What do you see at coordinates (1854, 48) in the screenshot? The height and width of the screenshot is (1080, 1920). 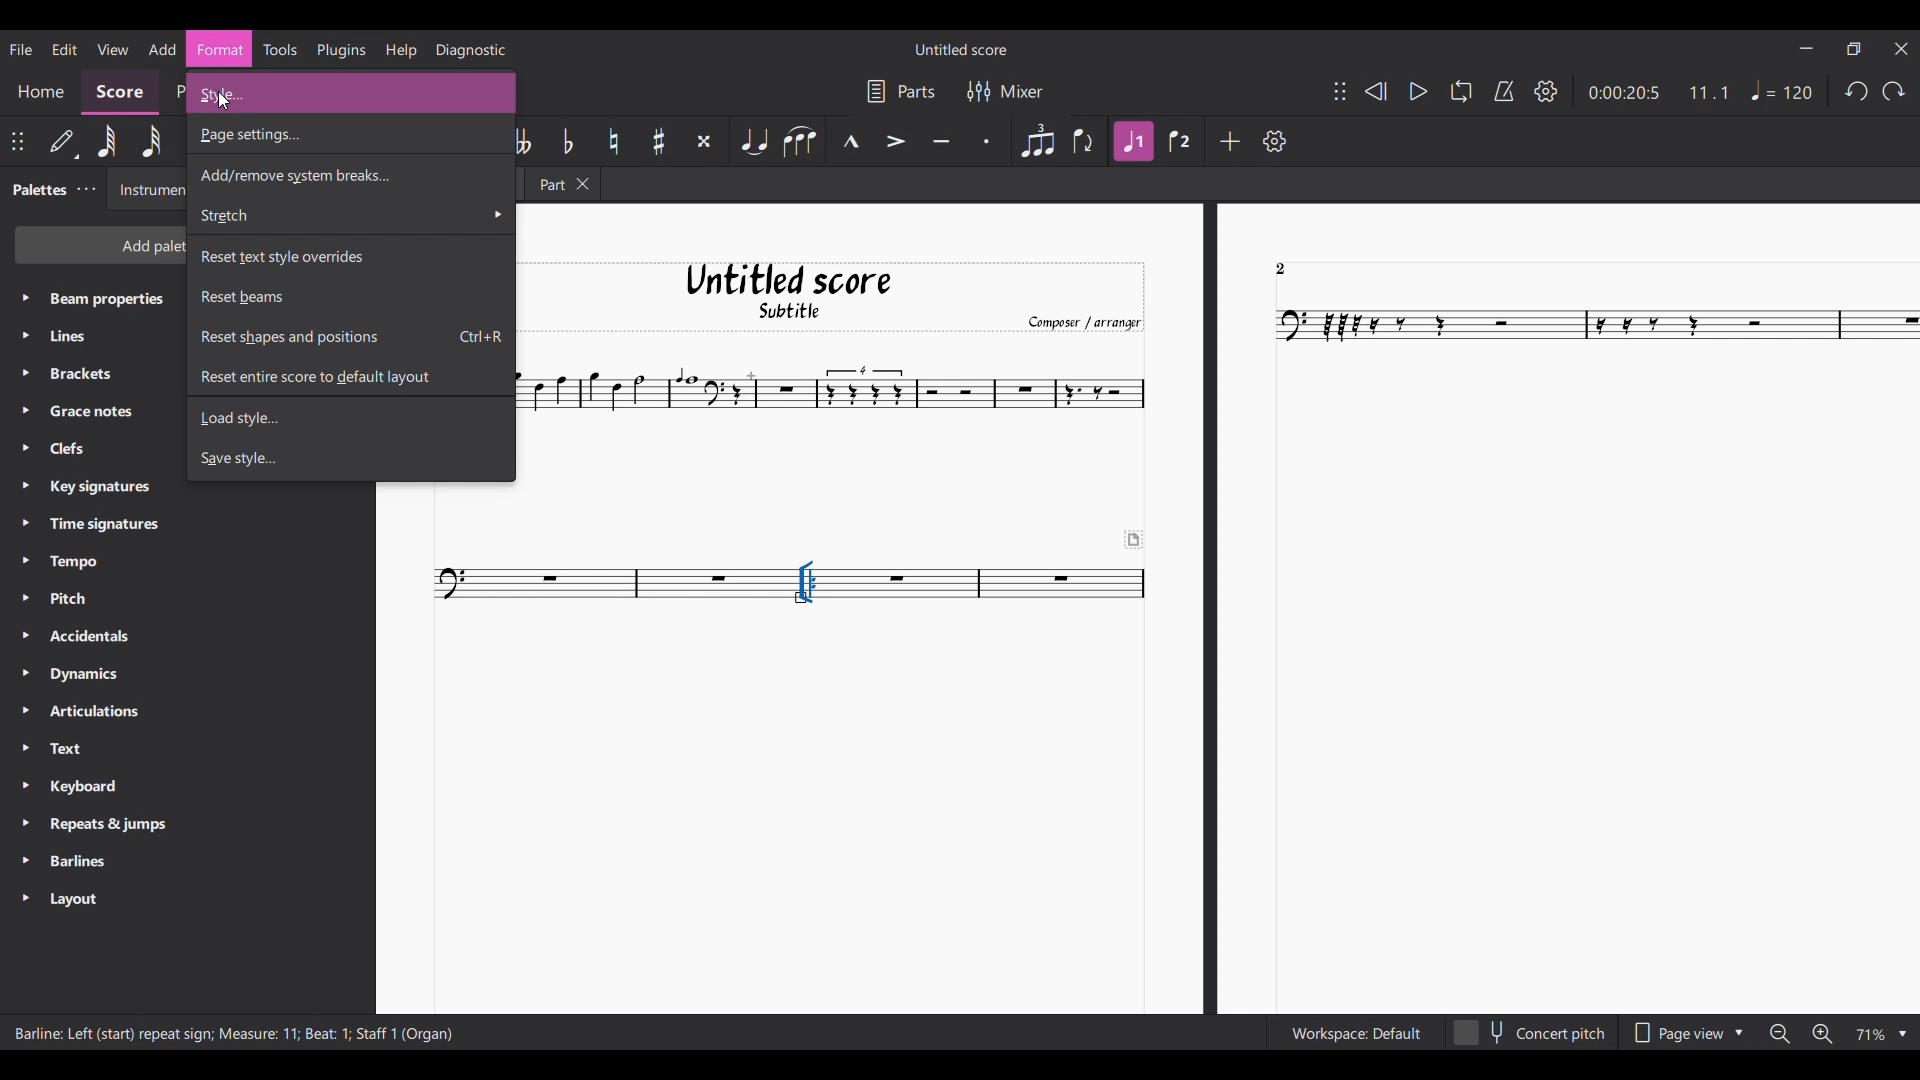 I see `Show in smaller tab` at bounding box center [1854, 48].